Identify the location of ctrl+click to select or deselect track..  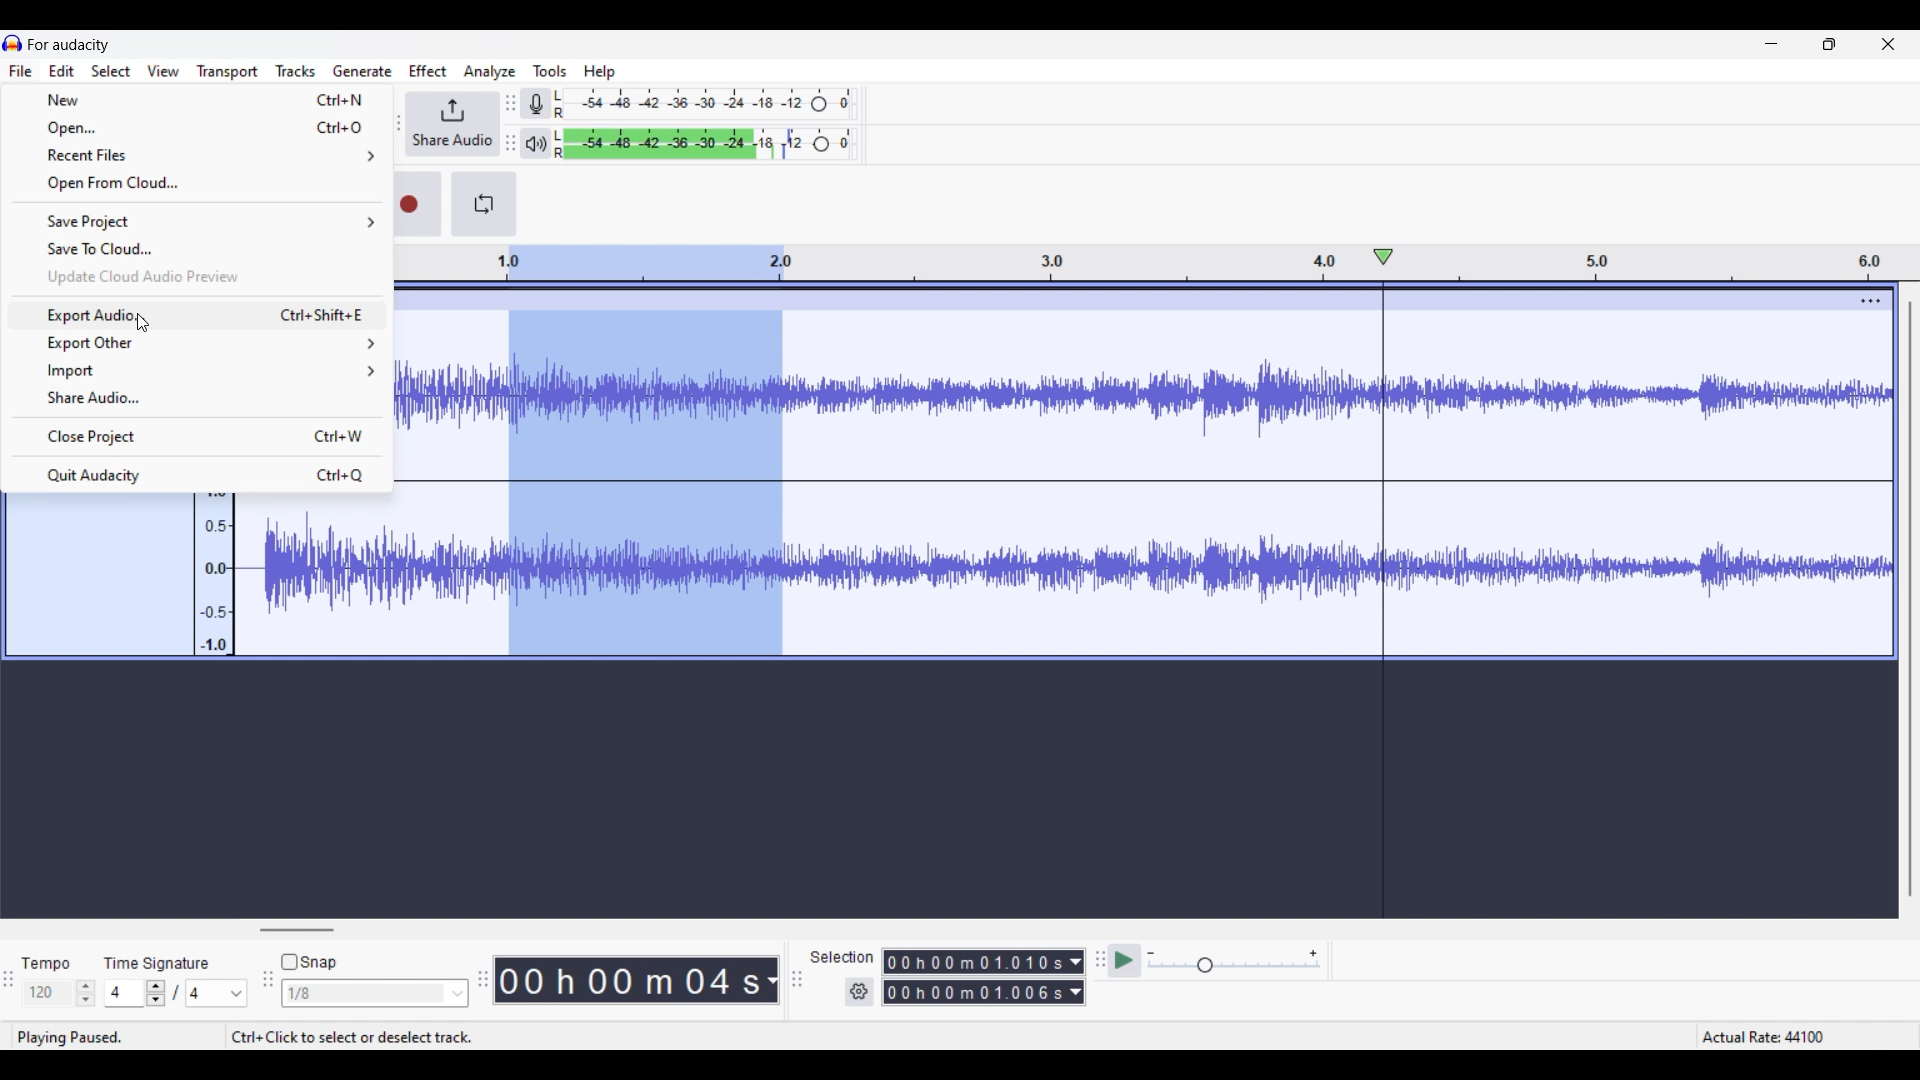
(415, 1035).